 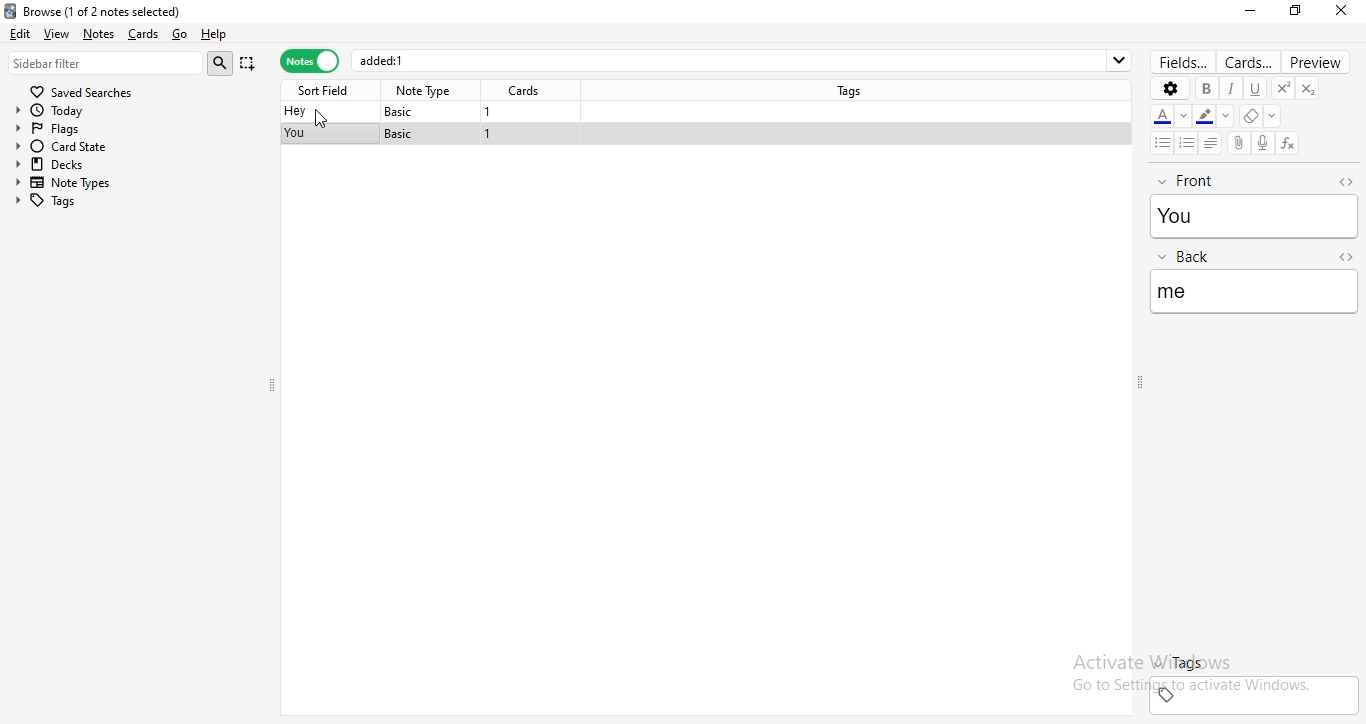 What do you see at coordinates (1207, 88) in the screenshot?
I see `bold` at bounding box center [1207, 88].